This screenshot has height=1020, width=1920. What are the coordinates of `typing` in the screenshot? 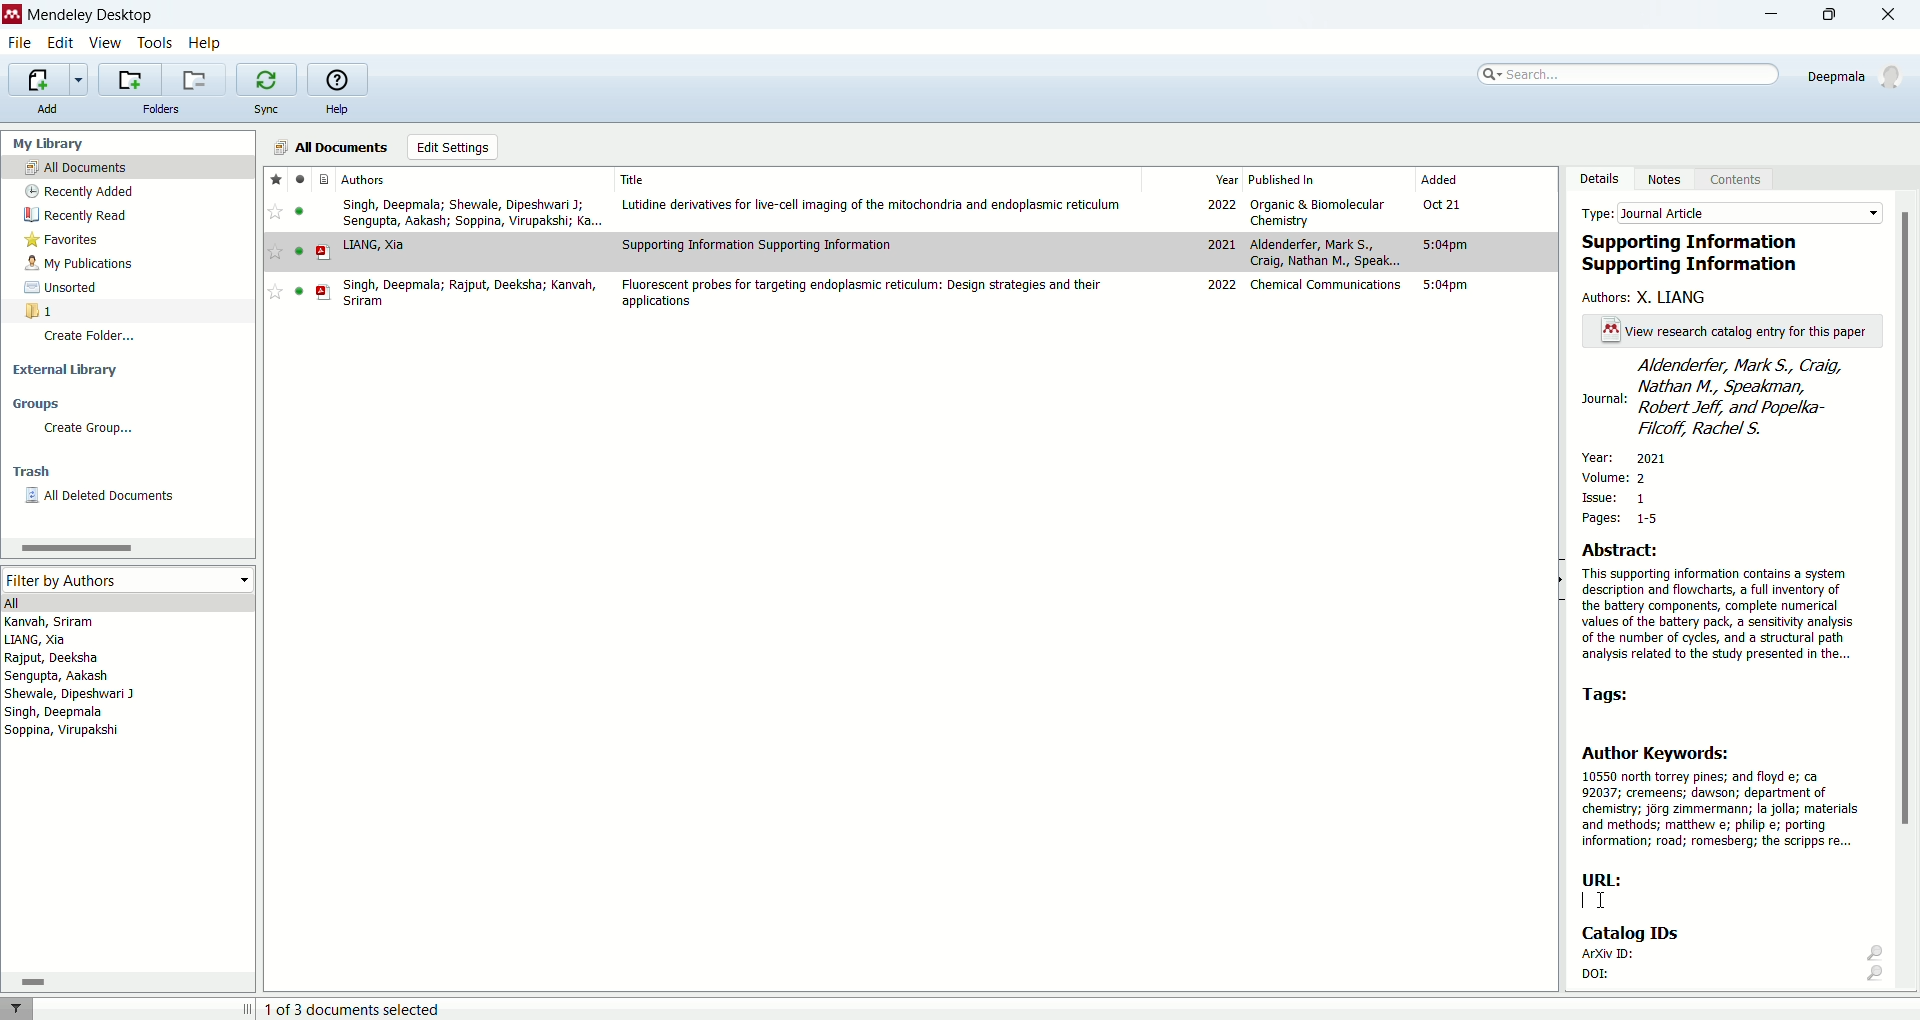 It's located at (1595, 900).